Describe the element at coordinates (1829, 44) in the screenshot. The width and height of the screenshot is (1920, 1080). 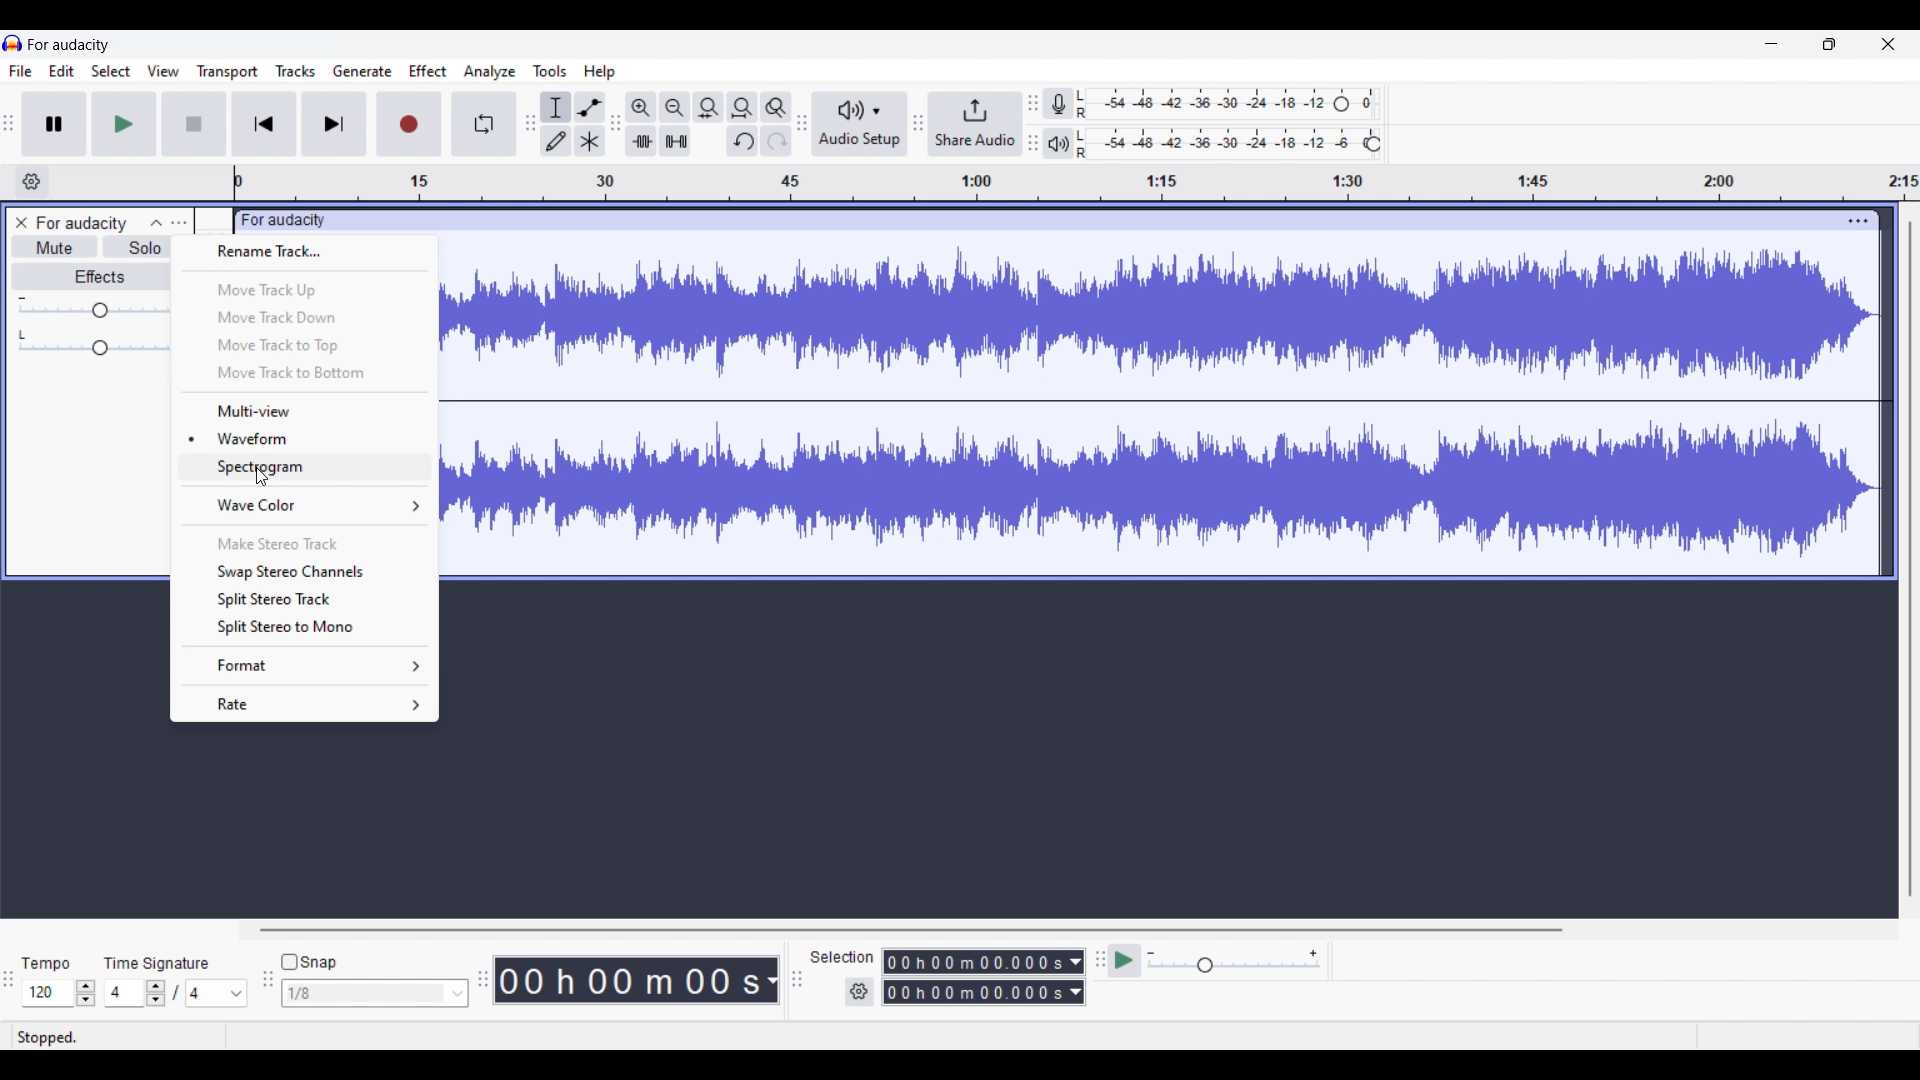
I see `Show in smaller tab` at that location.